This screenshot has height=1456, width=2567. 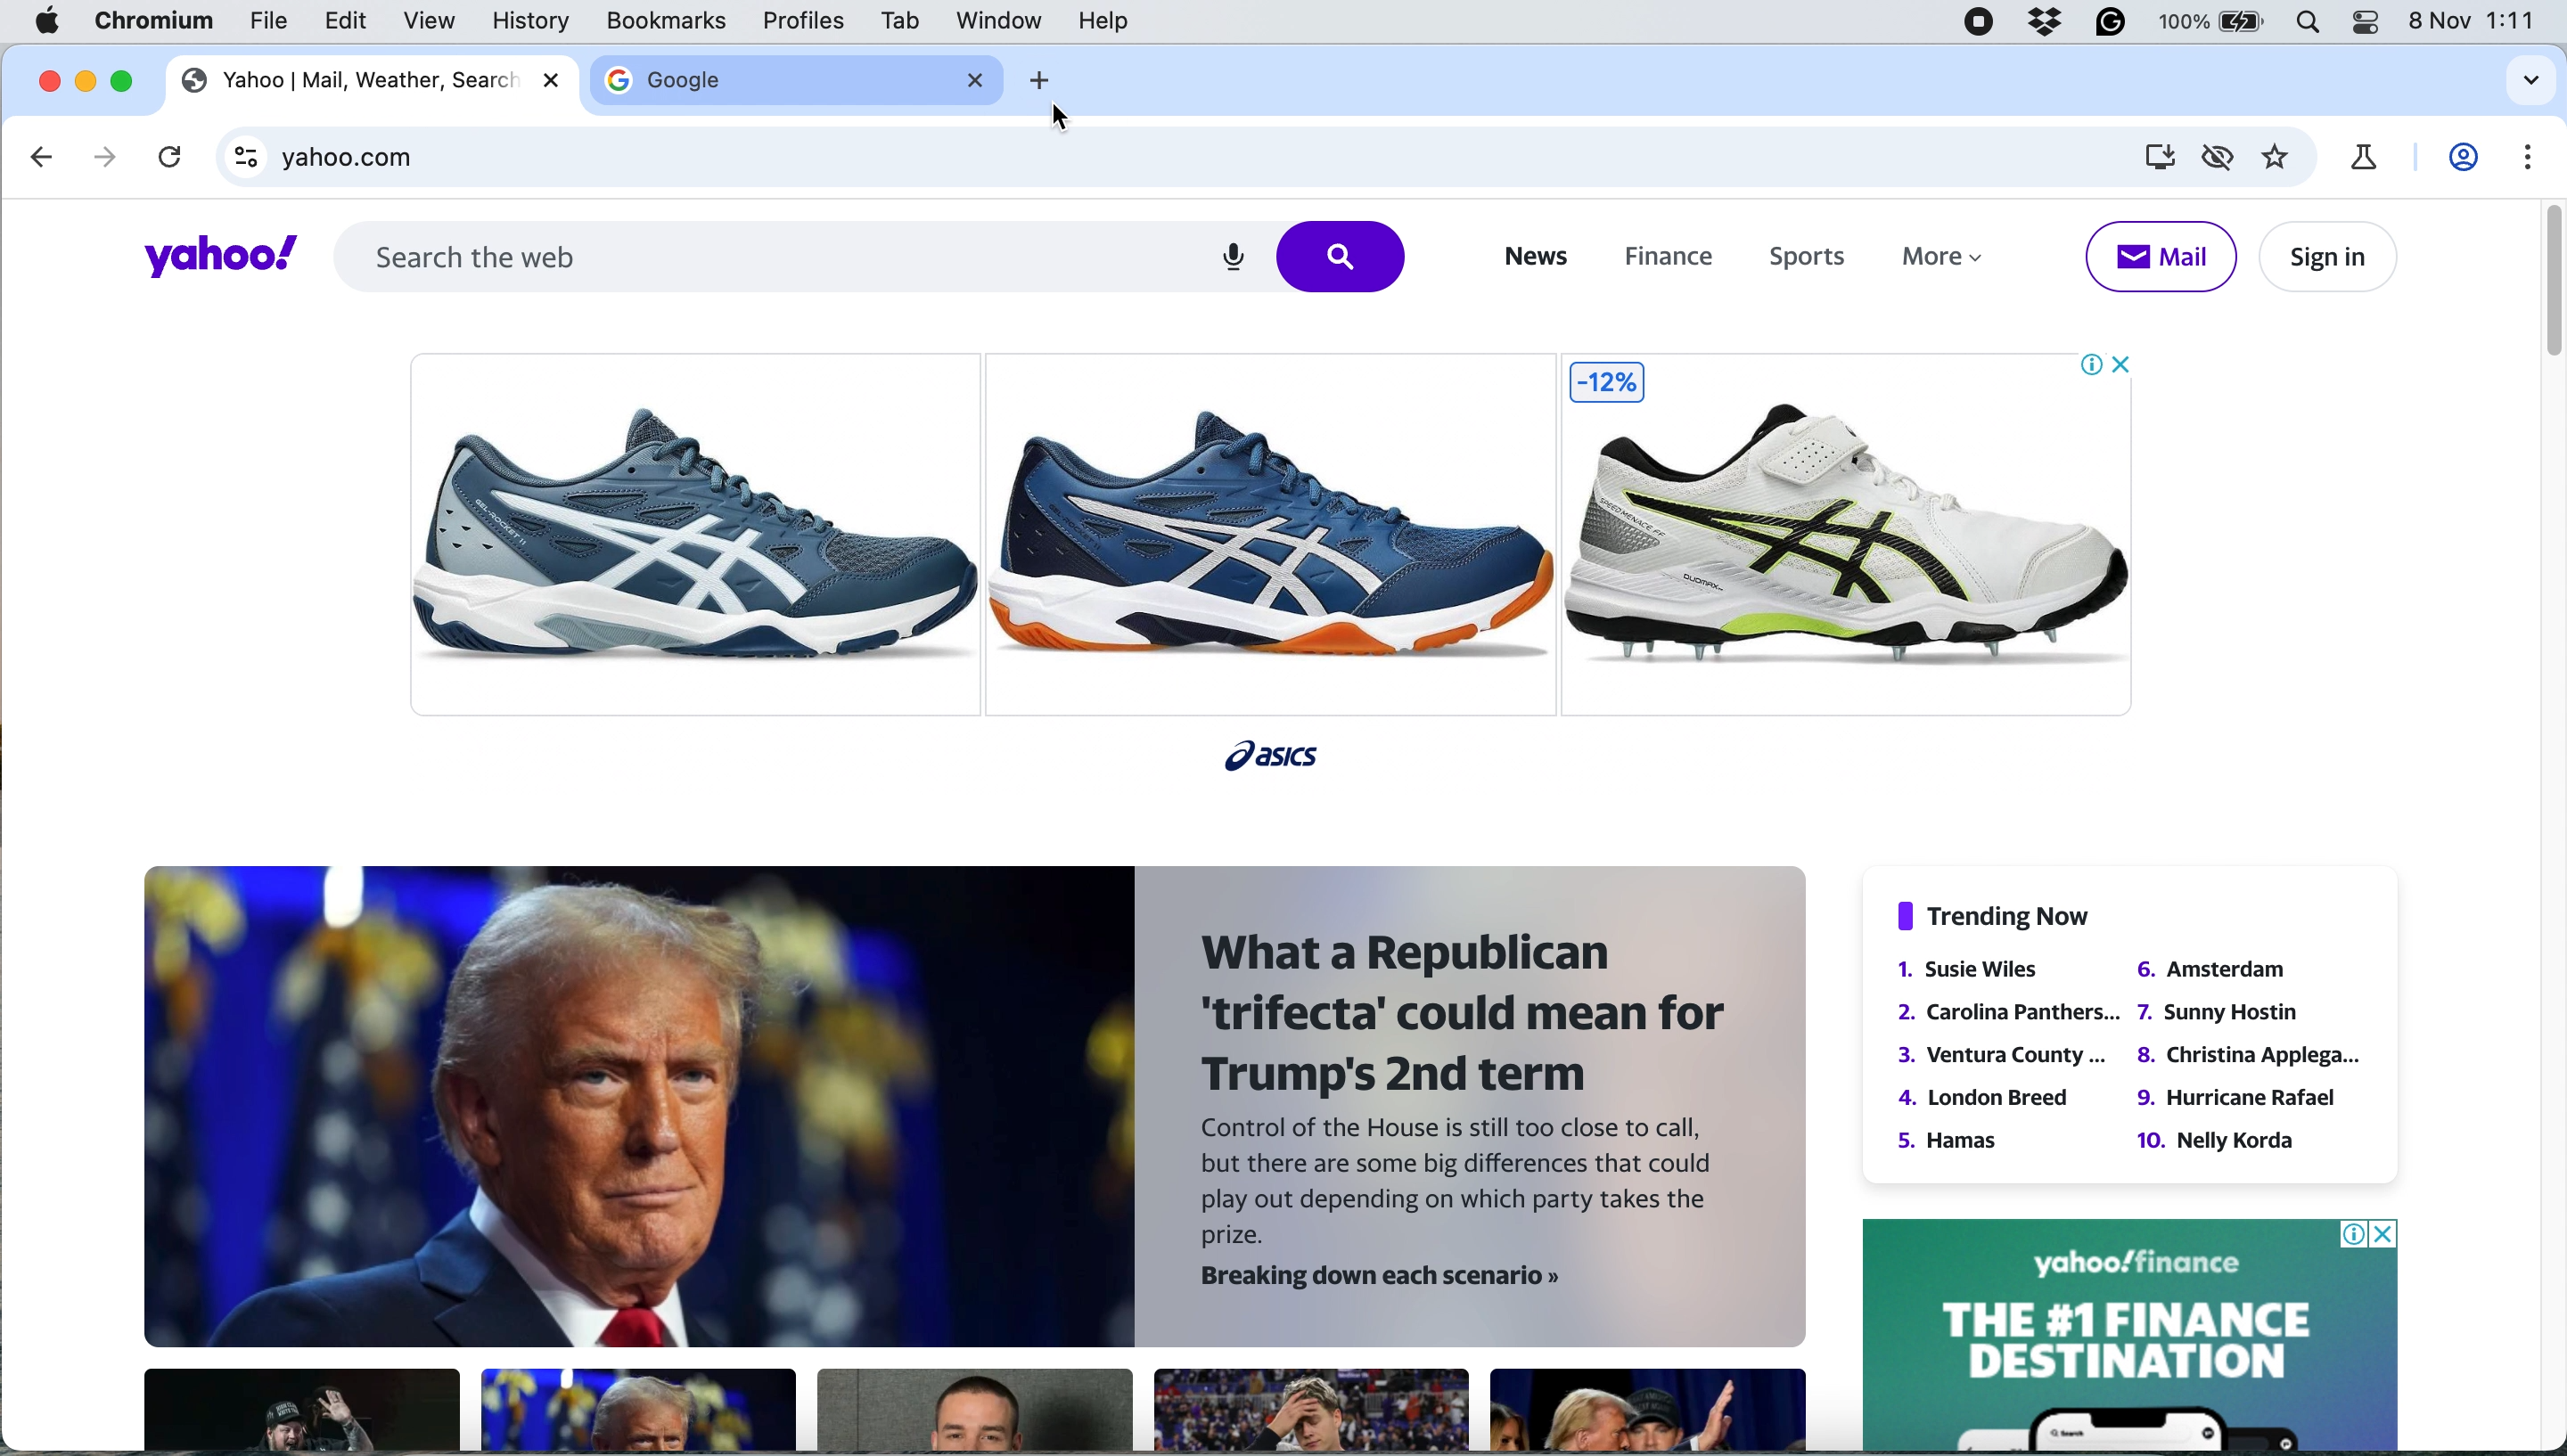 I want to click on finance, so click(x=1665, y=259).